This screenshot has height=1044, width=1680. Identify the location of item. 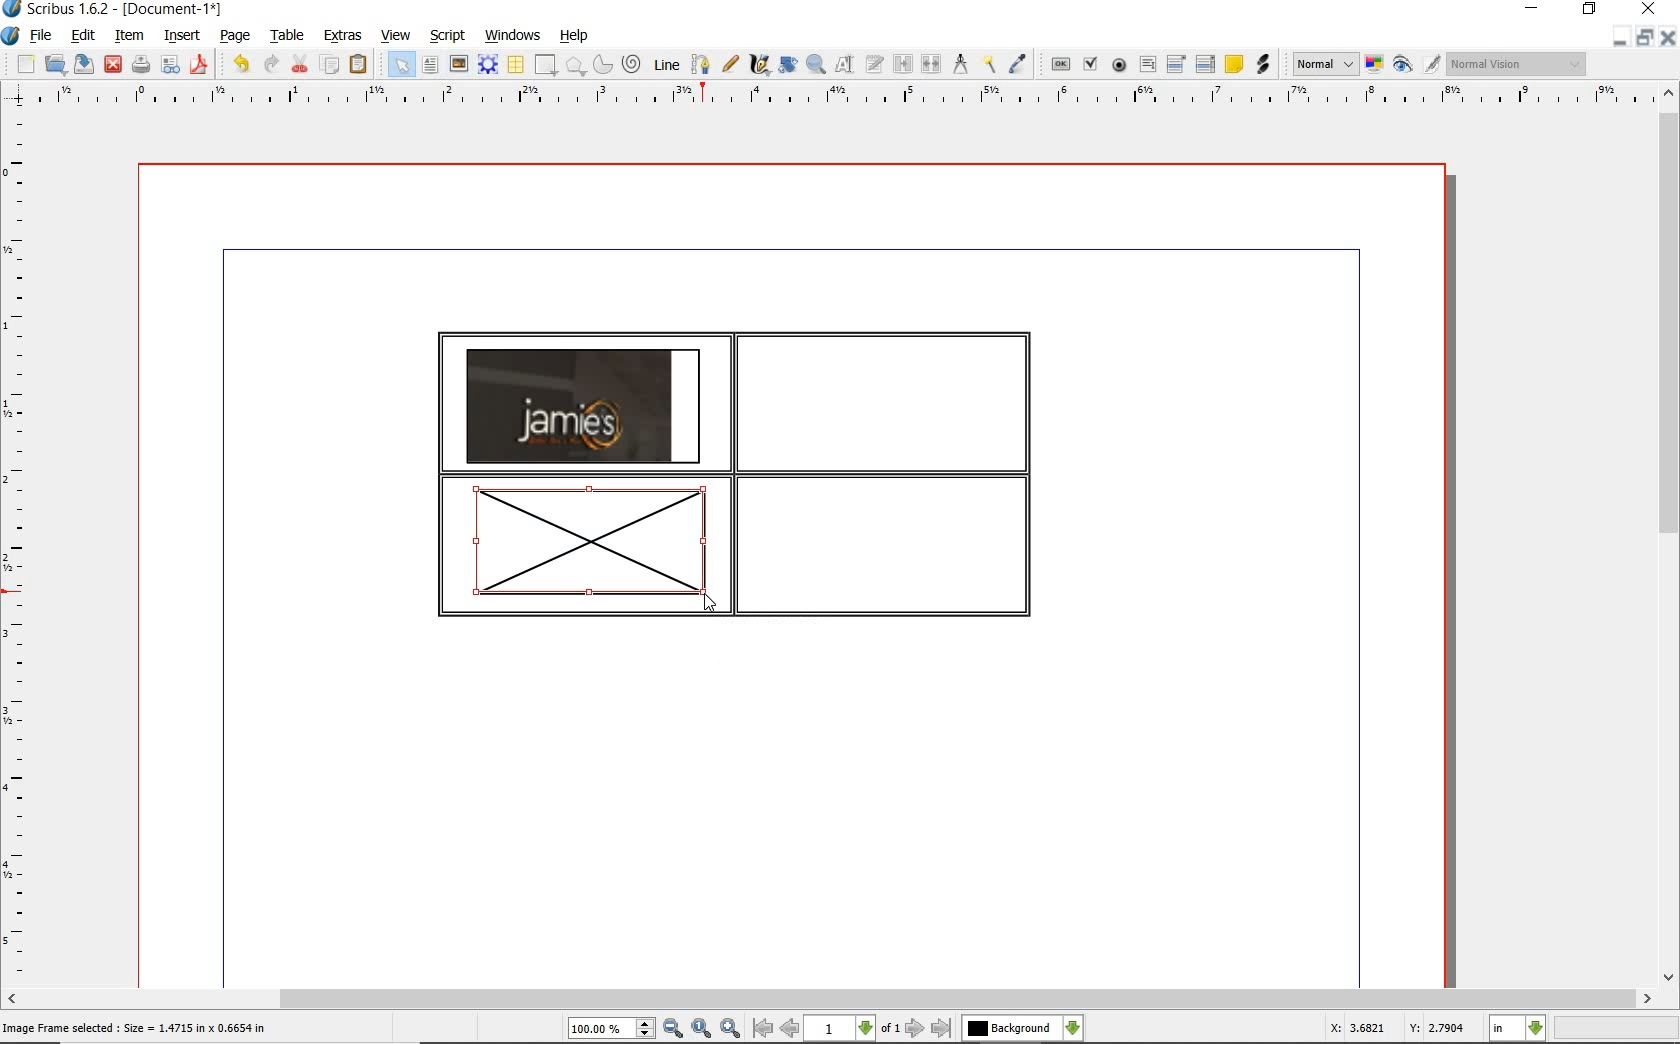
(127, 36).